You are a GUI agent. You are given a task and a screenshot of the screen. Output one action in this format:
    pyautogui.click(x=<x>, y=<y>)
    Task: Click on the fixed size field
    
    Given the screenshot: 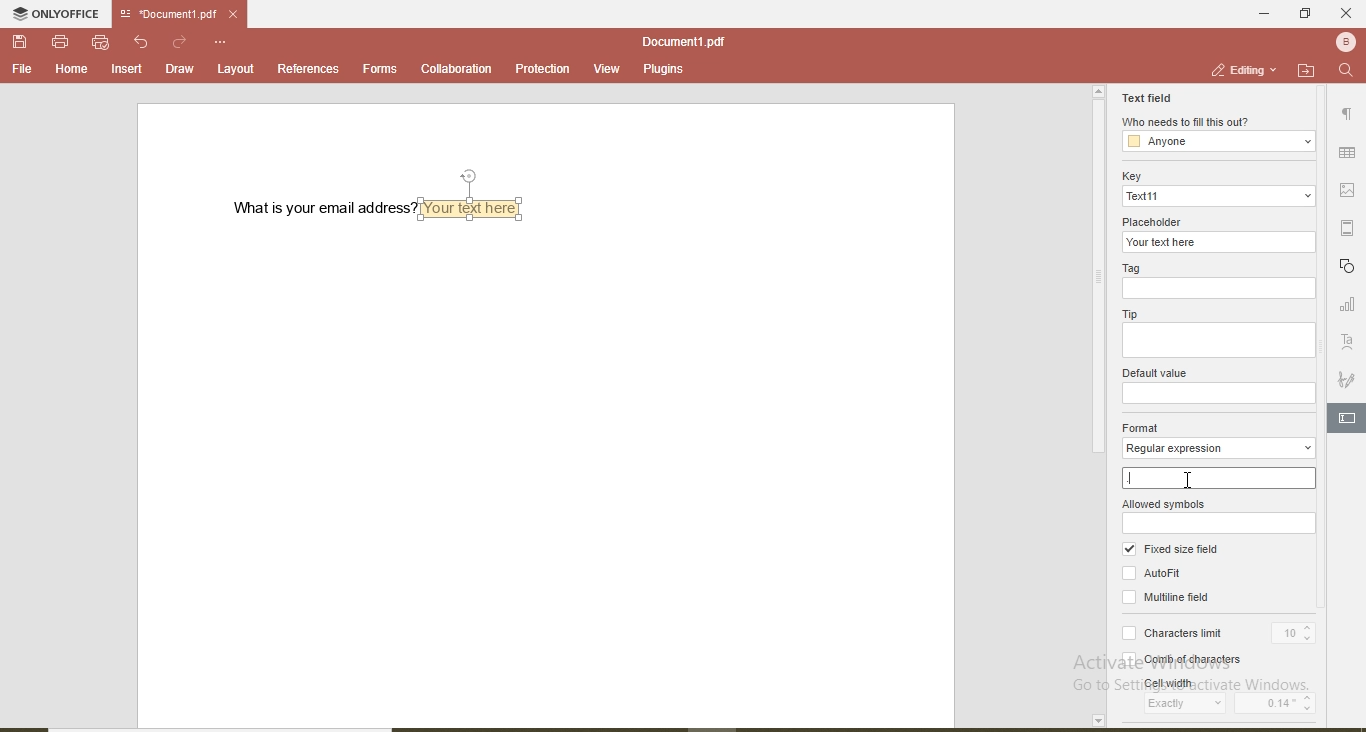 What is the action you would take?
    pyautogui.click(x=1177, y=550)
    